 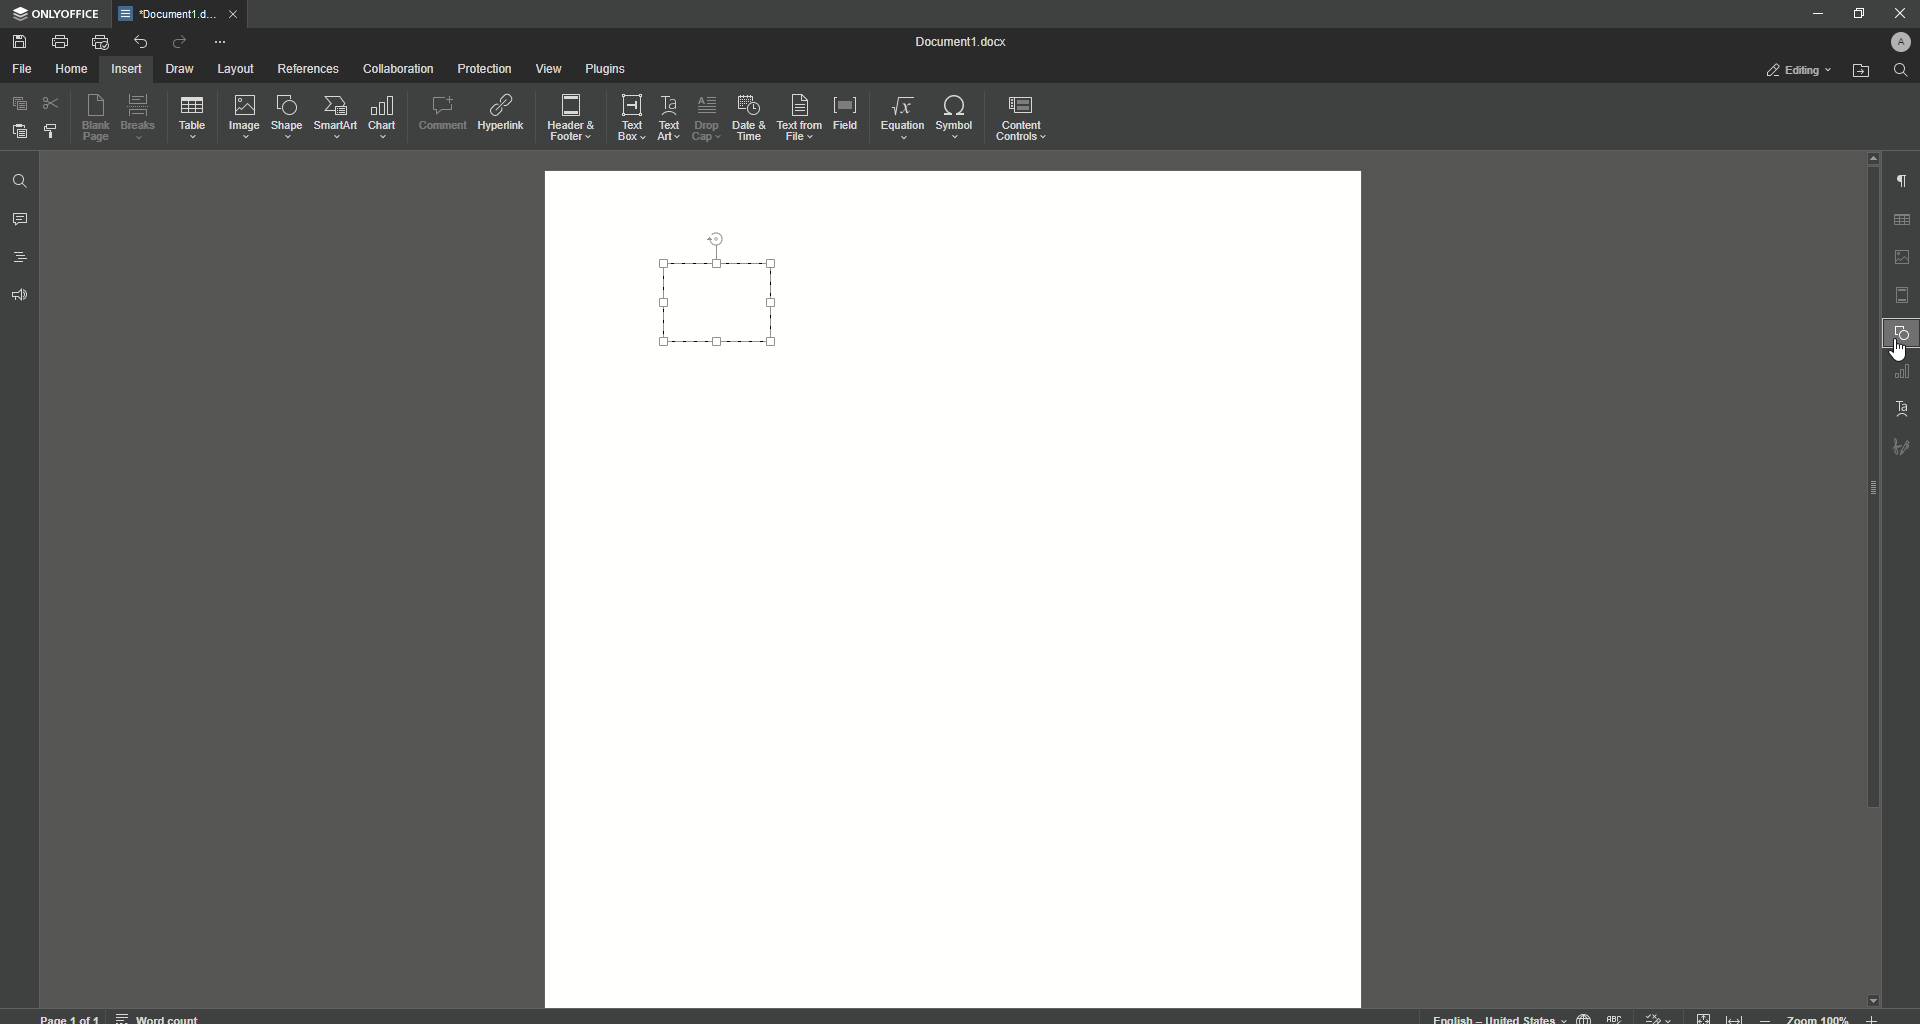 I want to click on Blank Page, so click(x=97, y=117).